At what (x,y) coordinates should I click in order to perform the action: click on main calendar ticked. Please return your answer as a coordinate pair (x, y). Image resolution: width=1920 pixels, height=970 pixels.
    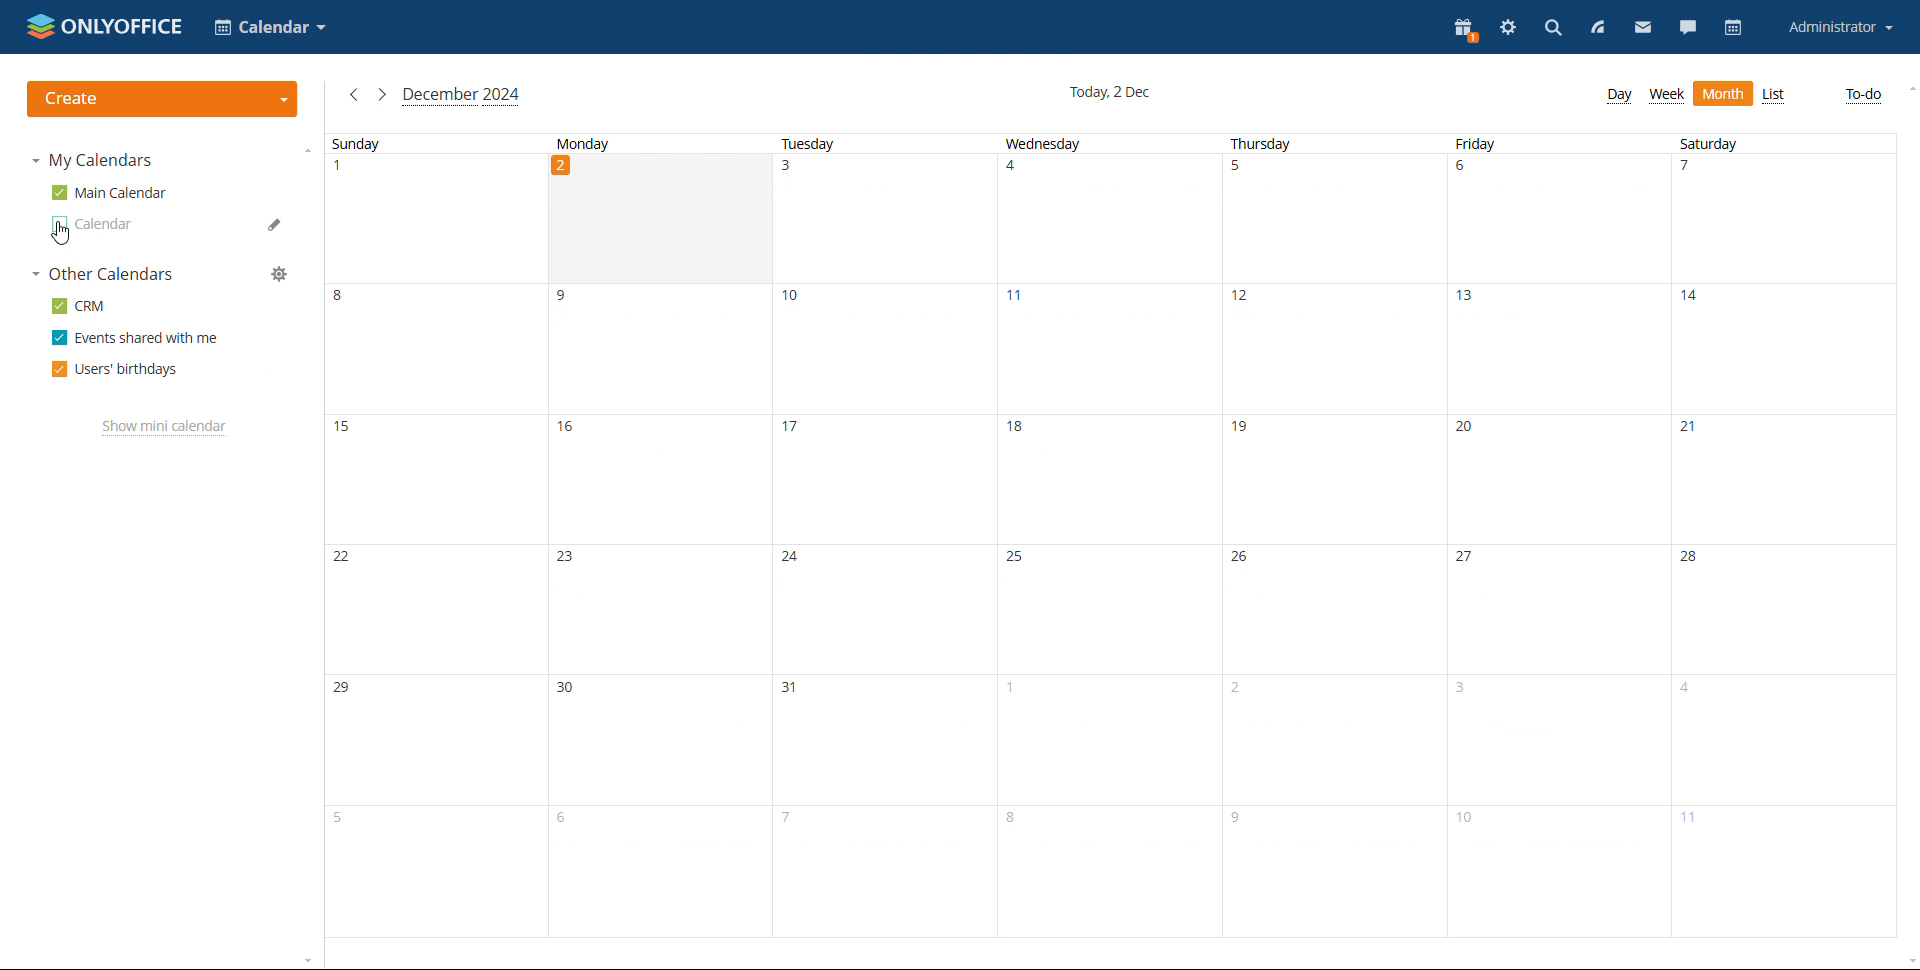
    Looking at the image, I should click on (112, 193).